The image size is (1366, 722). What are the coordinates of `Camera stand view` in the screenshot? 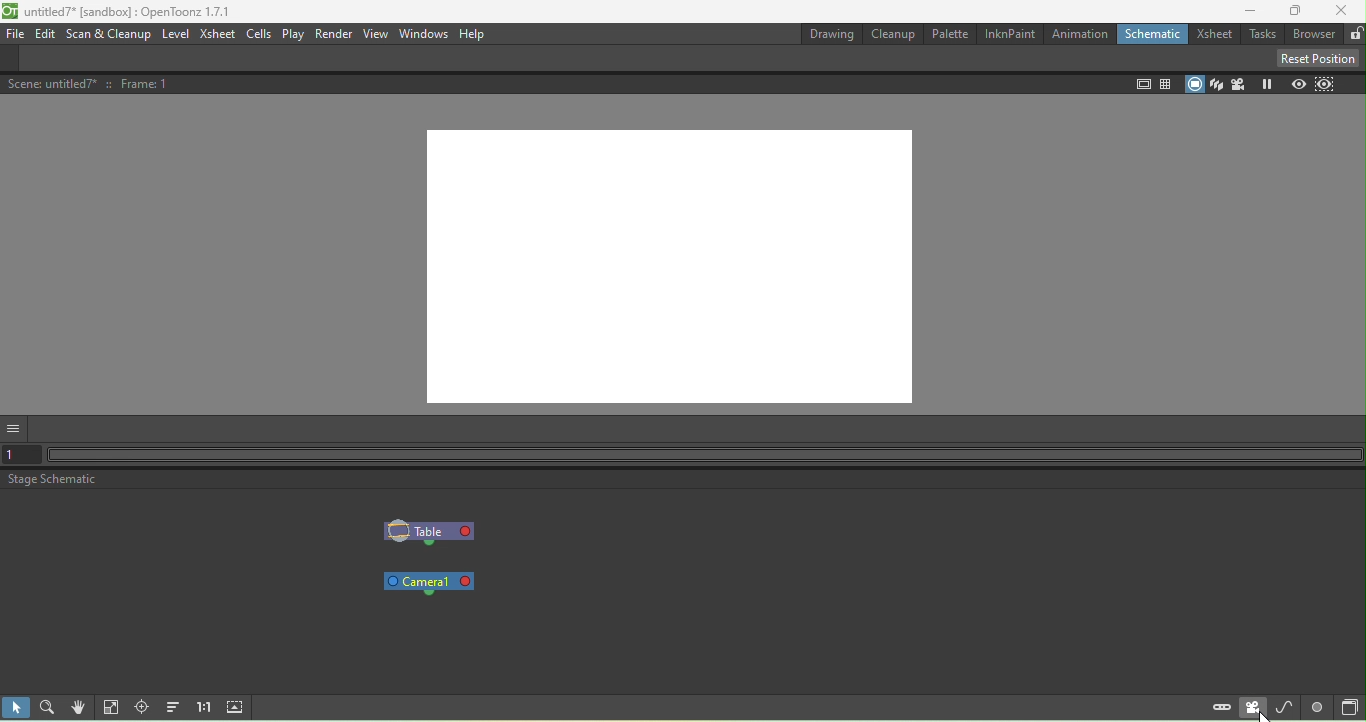 It's located at (1194, 84).